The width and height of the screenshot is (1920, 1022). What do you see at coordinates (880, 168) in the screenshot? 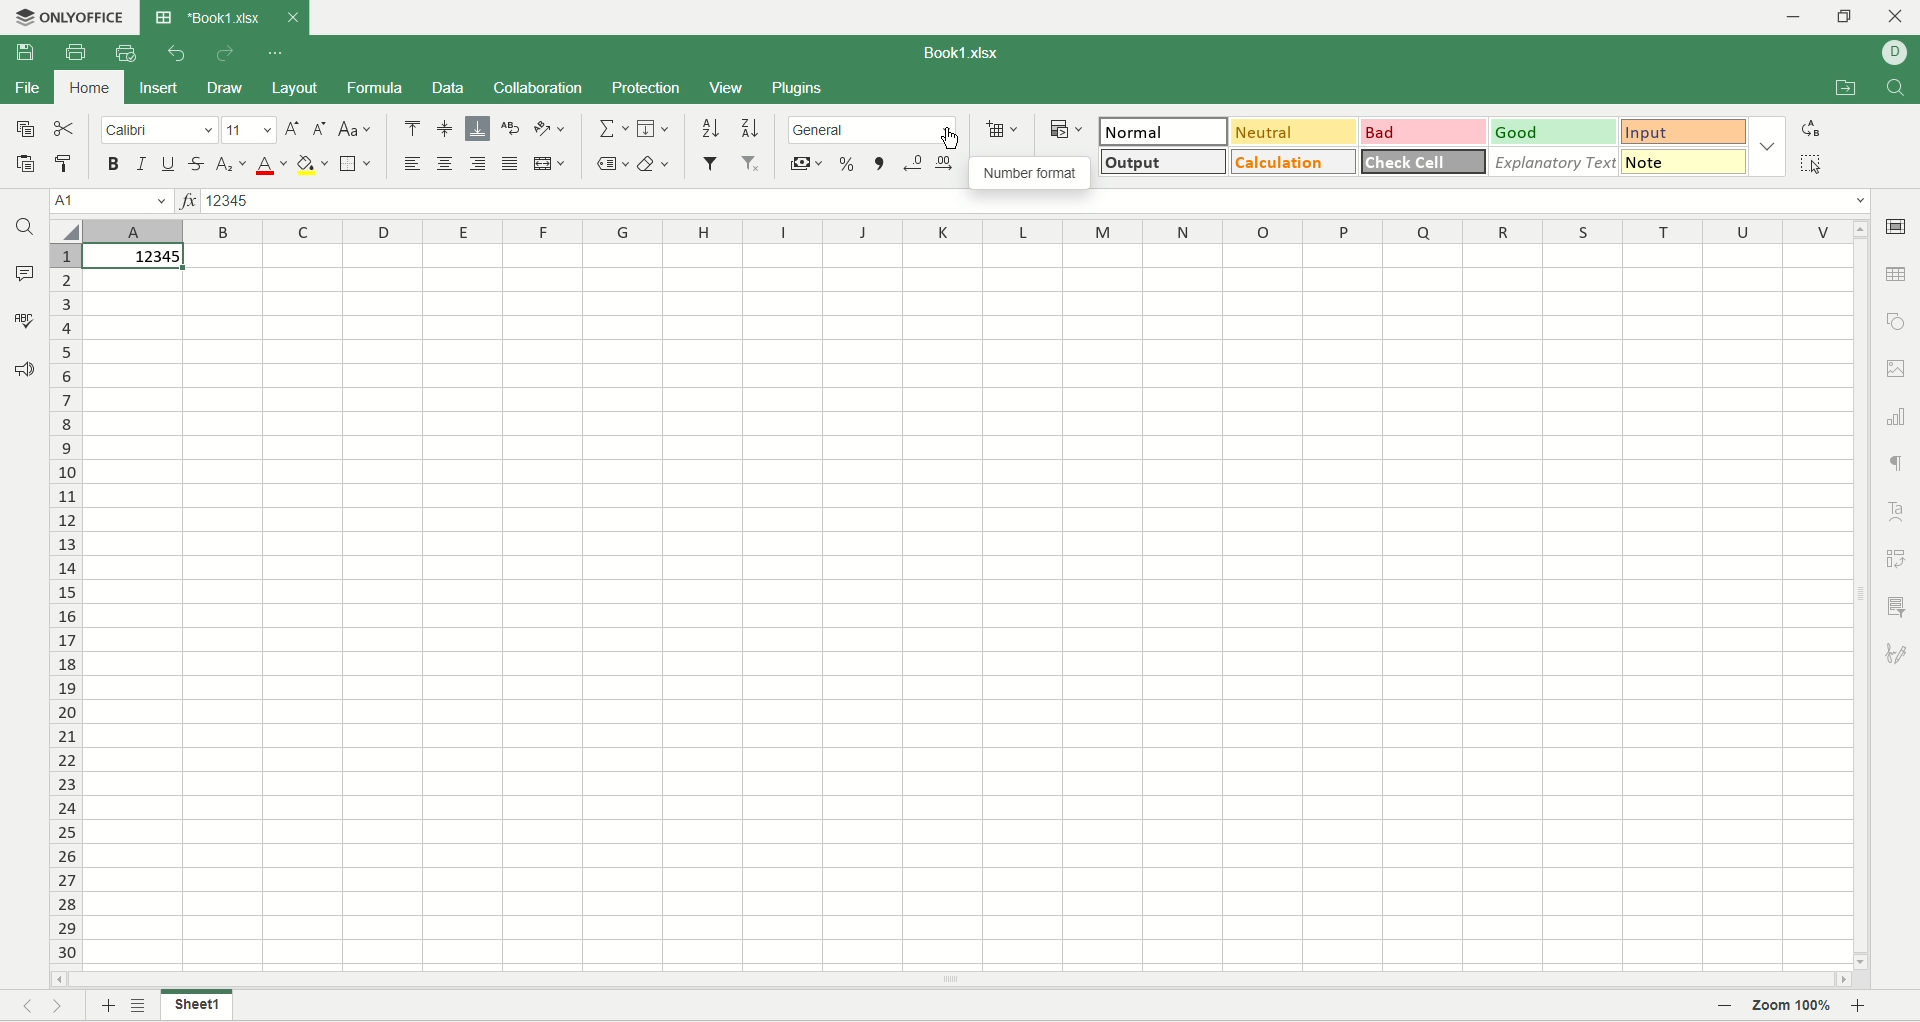
I see `comma style` at bounding box center [880, 168].